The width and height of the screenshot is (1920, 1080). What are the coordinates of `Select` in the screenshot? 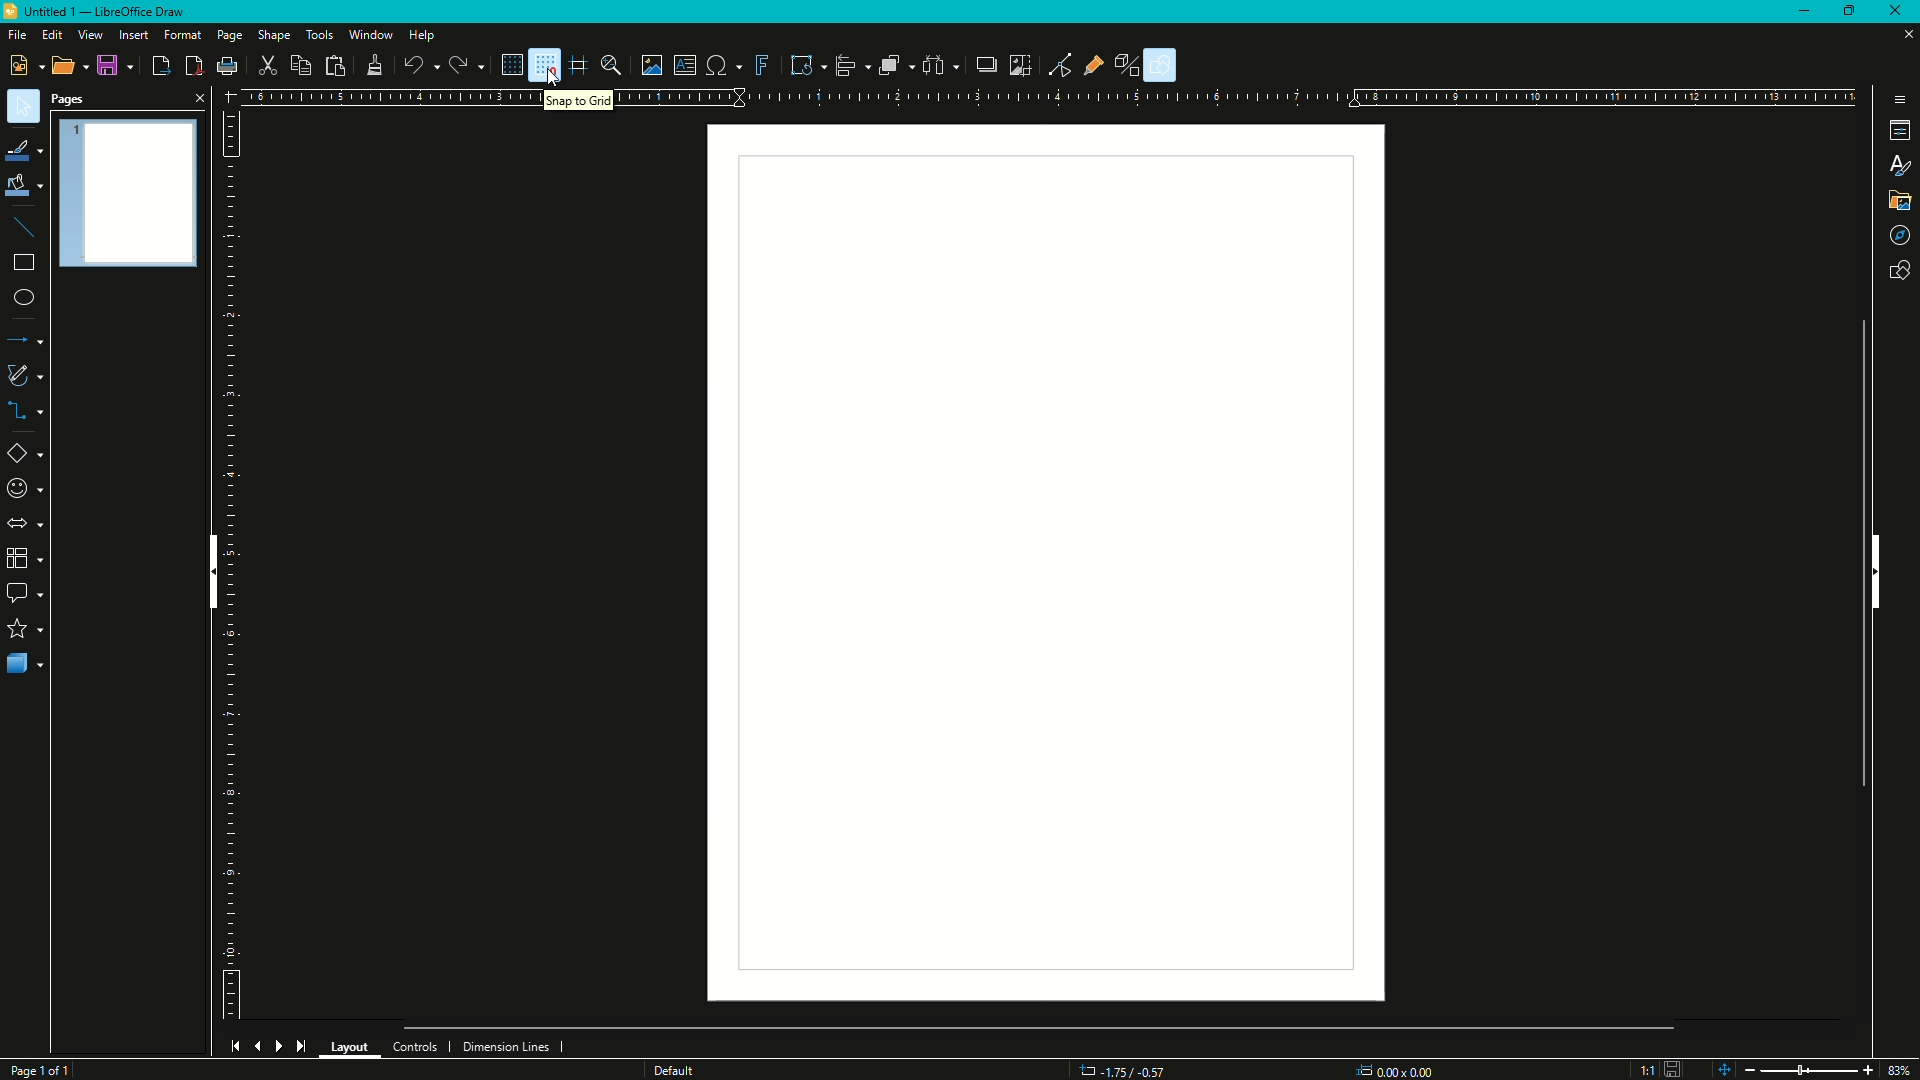 It's located at (27, 105).